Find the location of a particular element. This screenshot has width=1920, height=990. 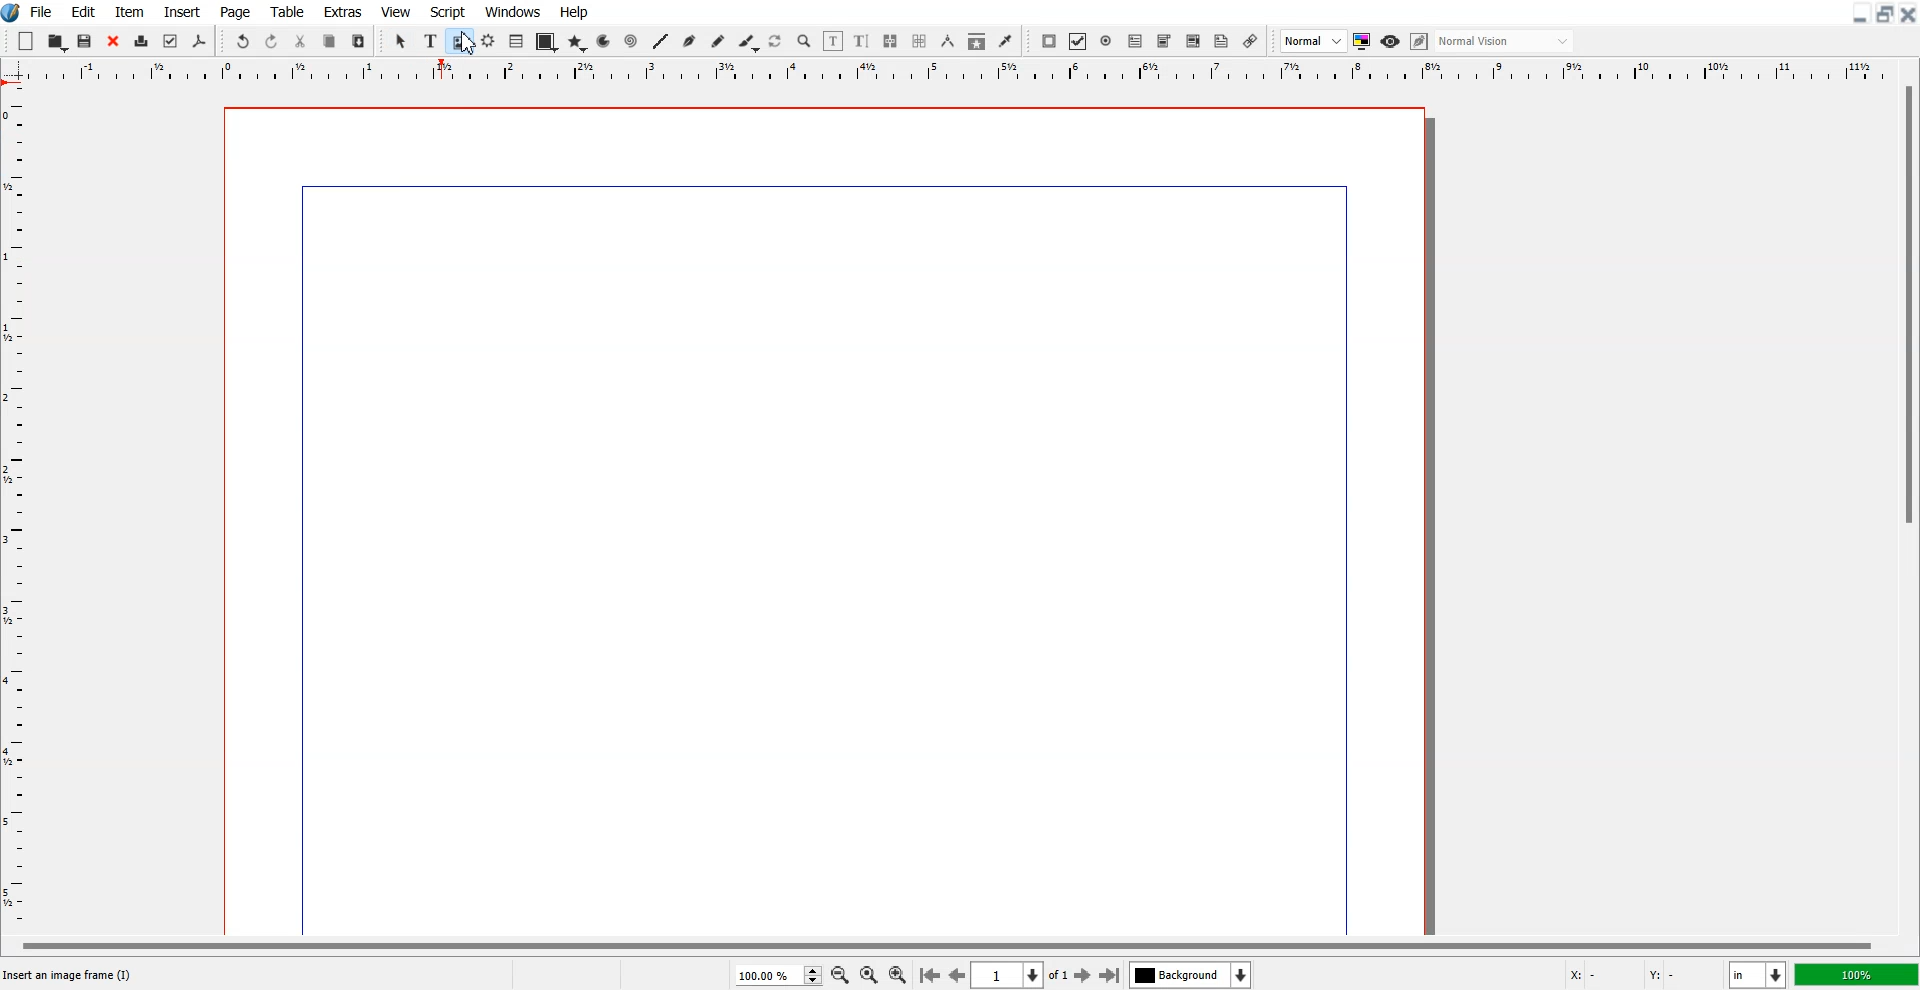

Polygon is located at coordinates (577, 44).